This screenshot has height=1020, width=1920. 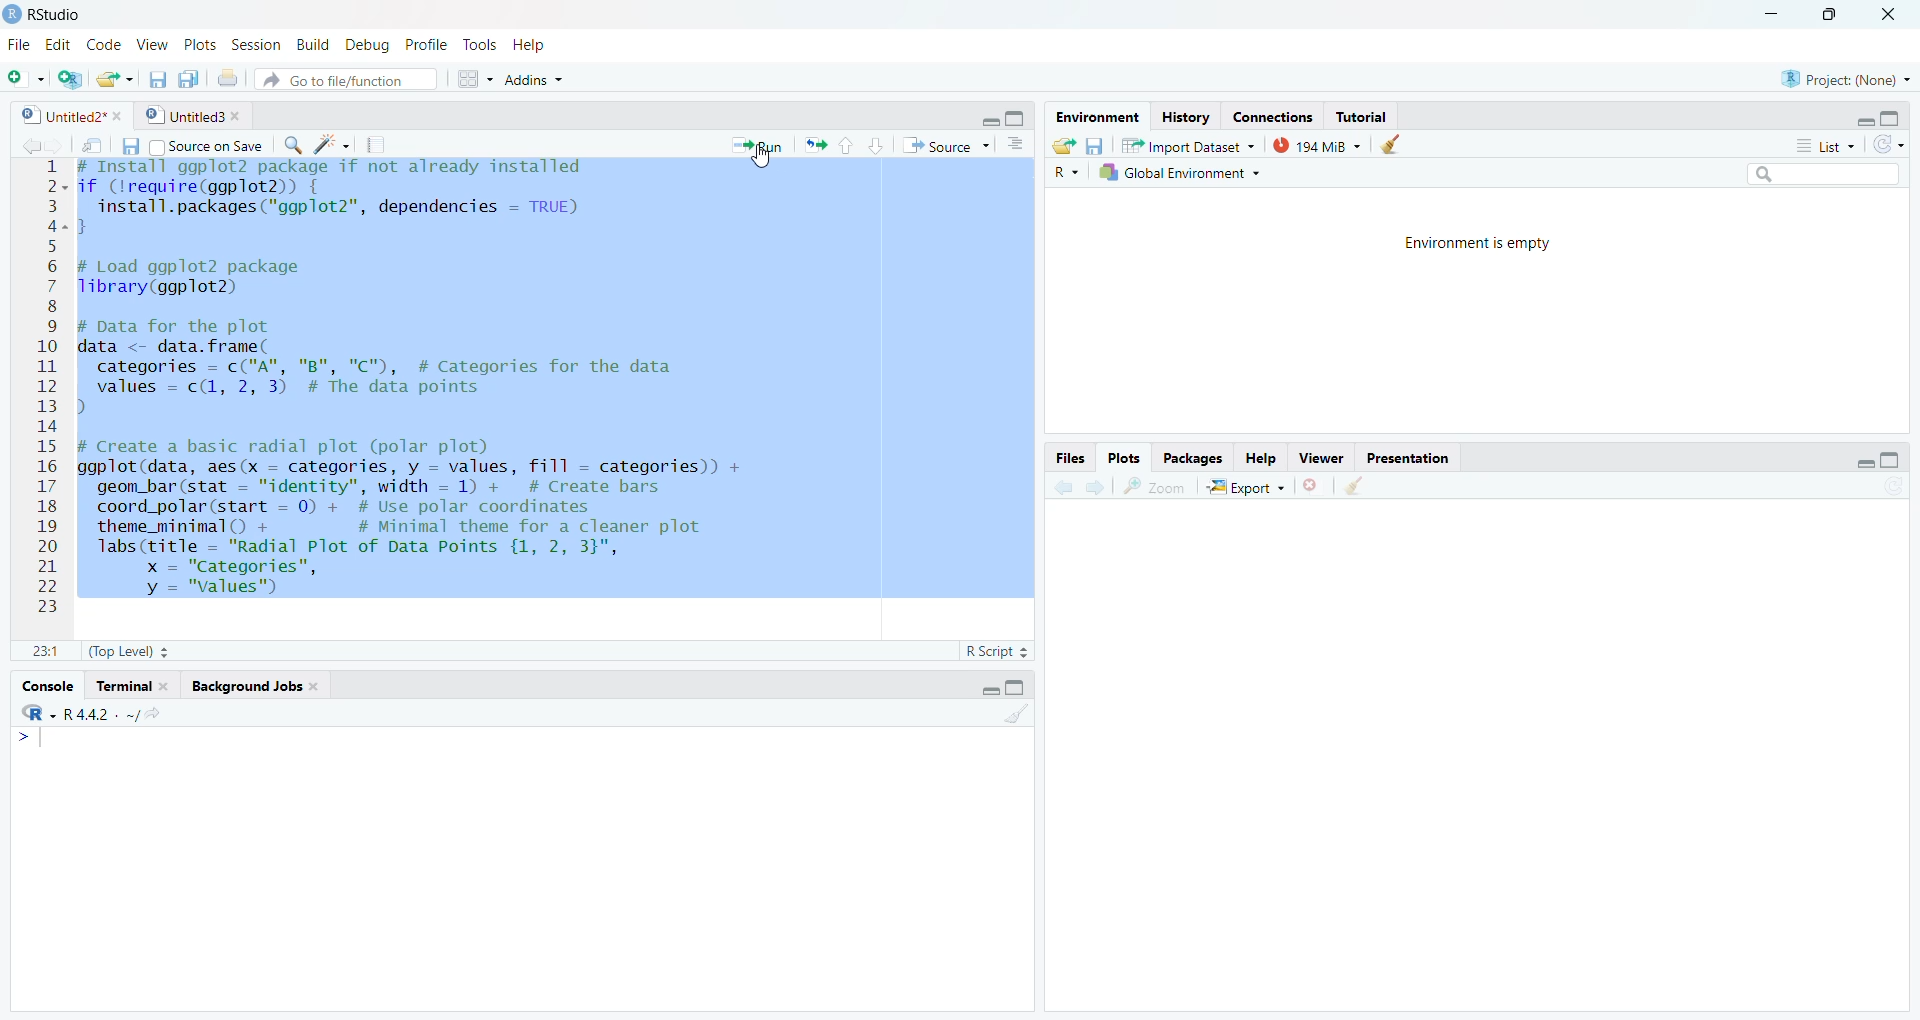 I want to click on Zoom, so click(x=1156, y=487).